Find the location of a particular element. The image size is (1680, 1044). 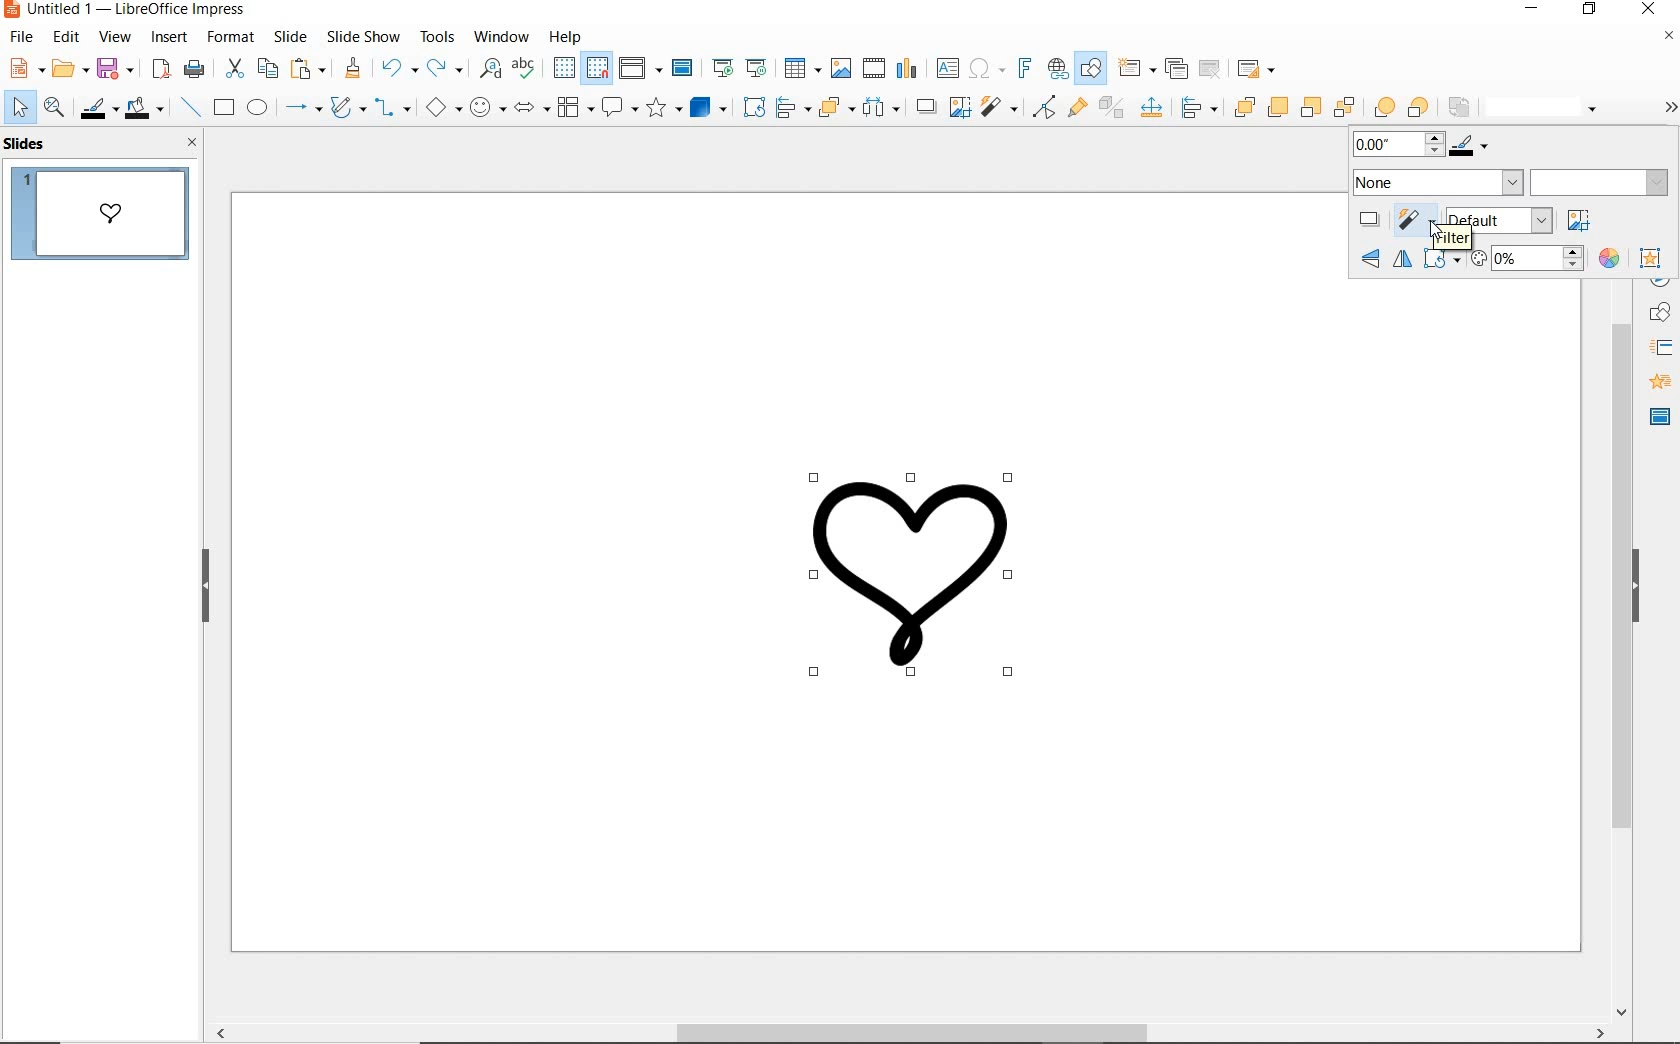

insert chart is located at coordinates (907, 72).